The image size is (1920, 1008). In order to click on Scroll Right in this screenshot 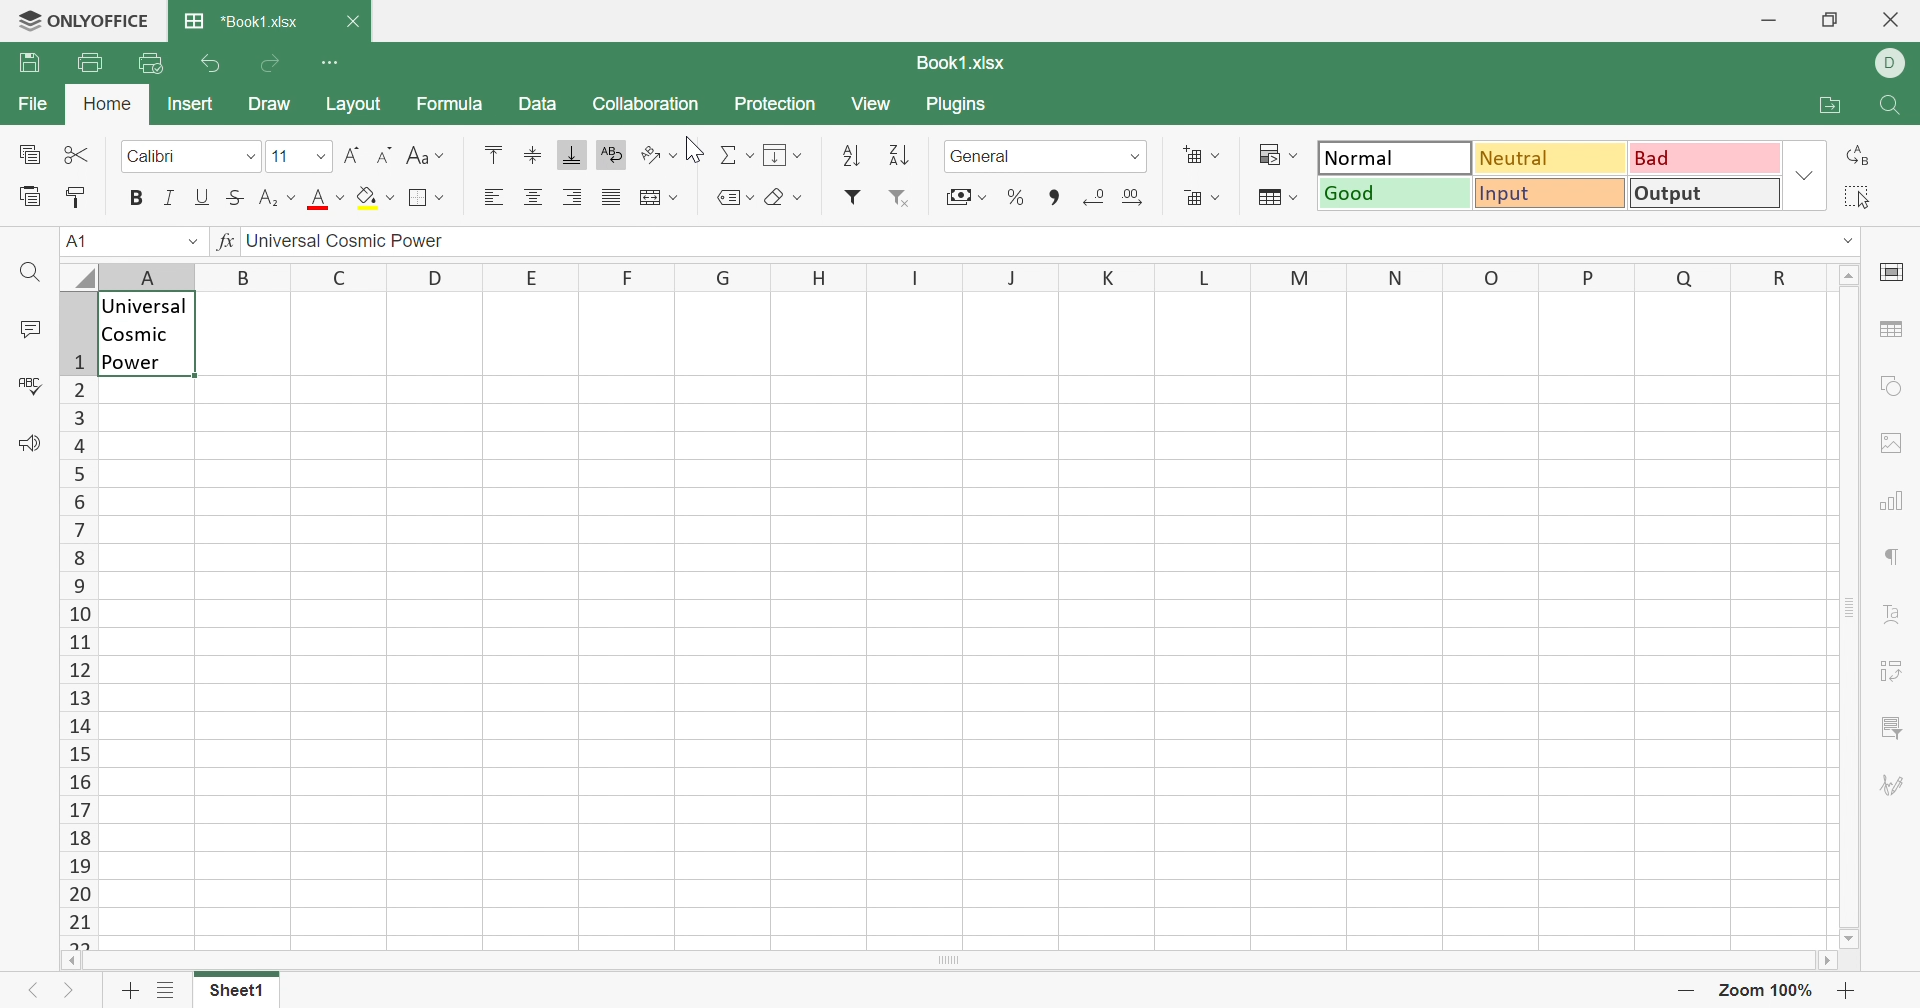, I will do `click(1828, 962)`.